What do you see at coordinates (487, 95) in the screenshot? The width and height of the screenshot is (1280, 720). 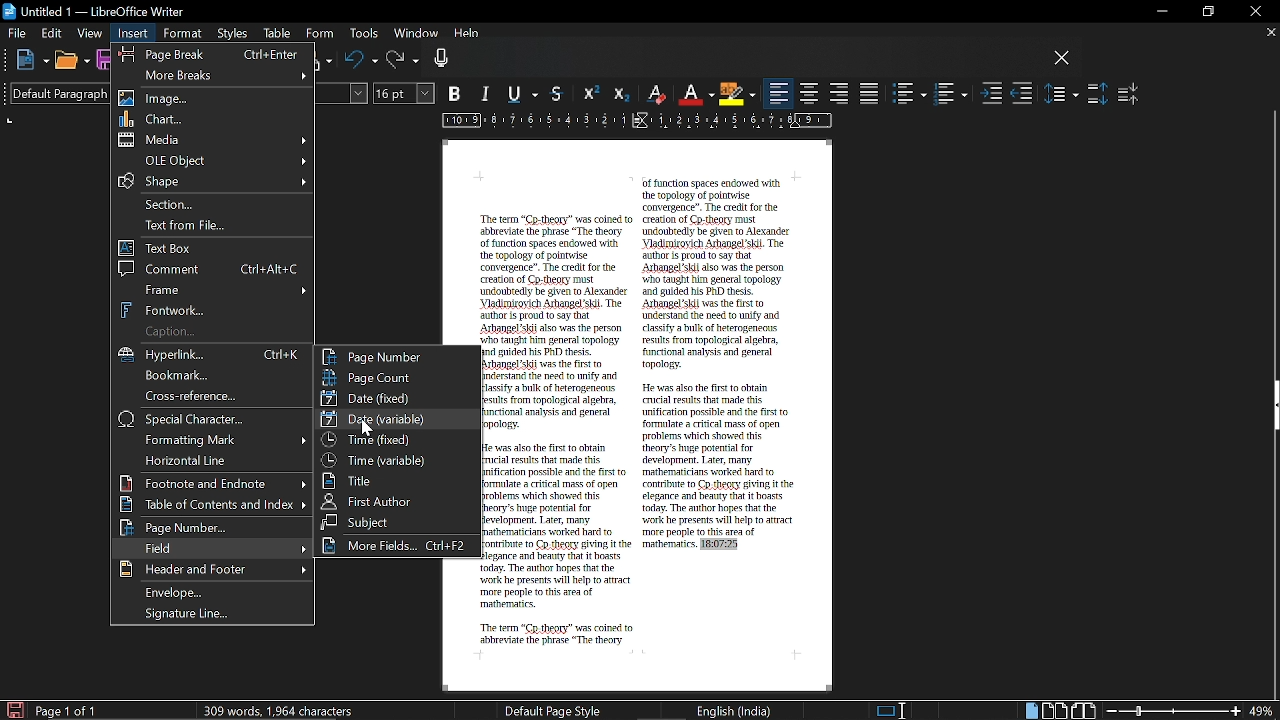 I see `Italic` at bounding box center [487, 95].